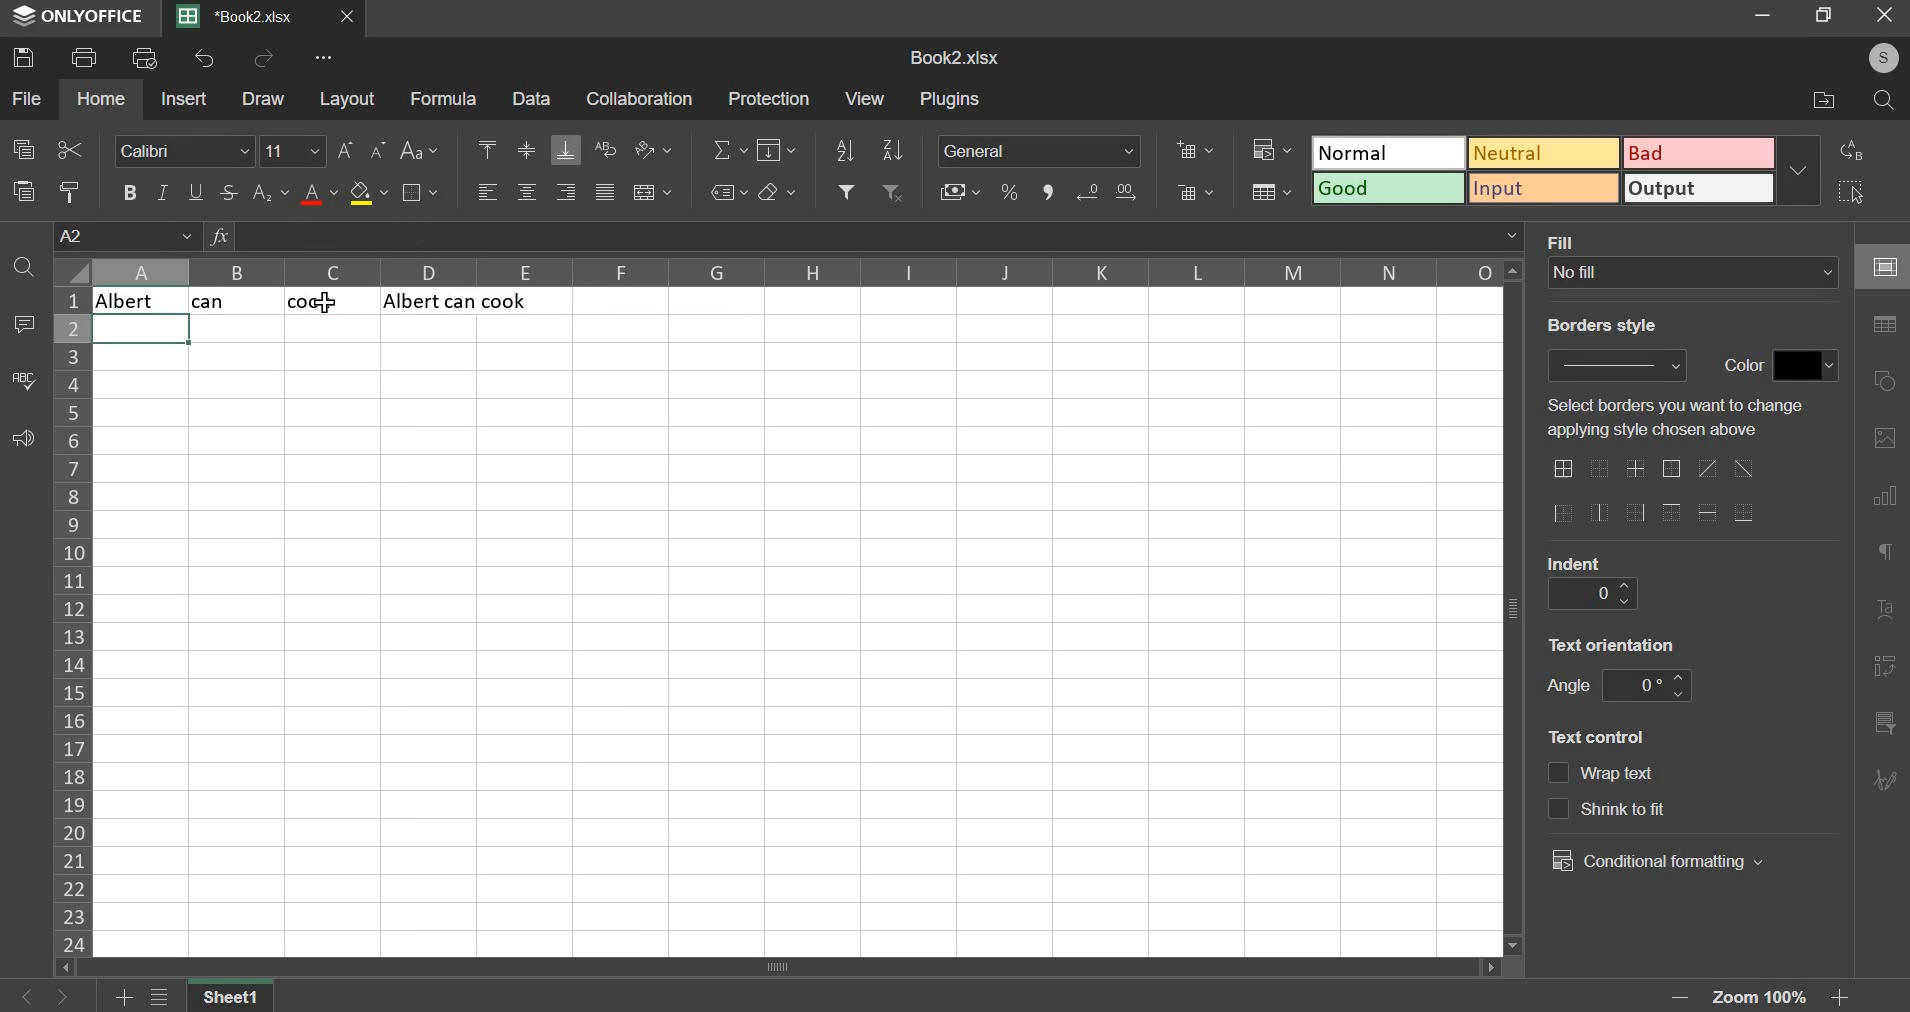 This screenshot has width=1910, height=1012. Describe the element at coordinates (799, 273) in the screenshot. I see `columns` at that location.